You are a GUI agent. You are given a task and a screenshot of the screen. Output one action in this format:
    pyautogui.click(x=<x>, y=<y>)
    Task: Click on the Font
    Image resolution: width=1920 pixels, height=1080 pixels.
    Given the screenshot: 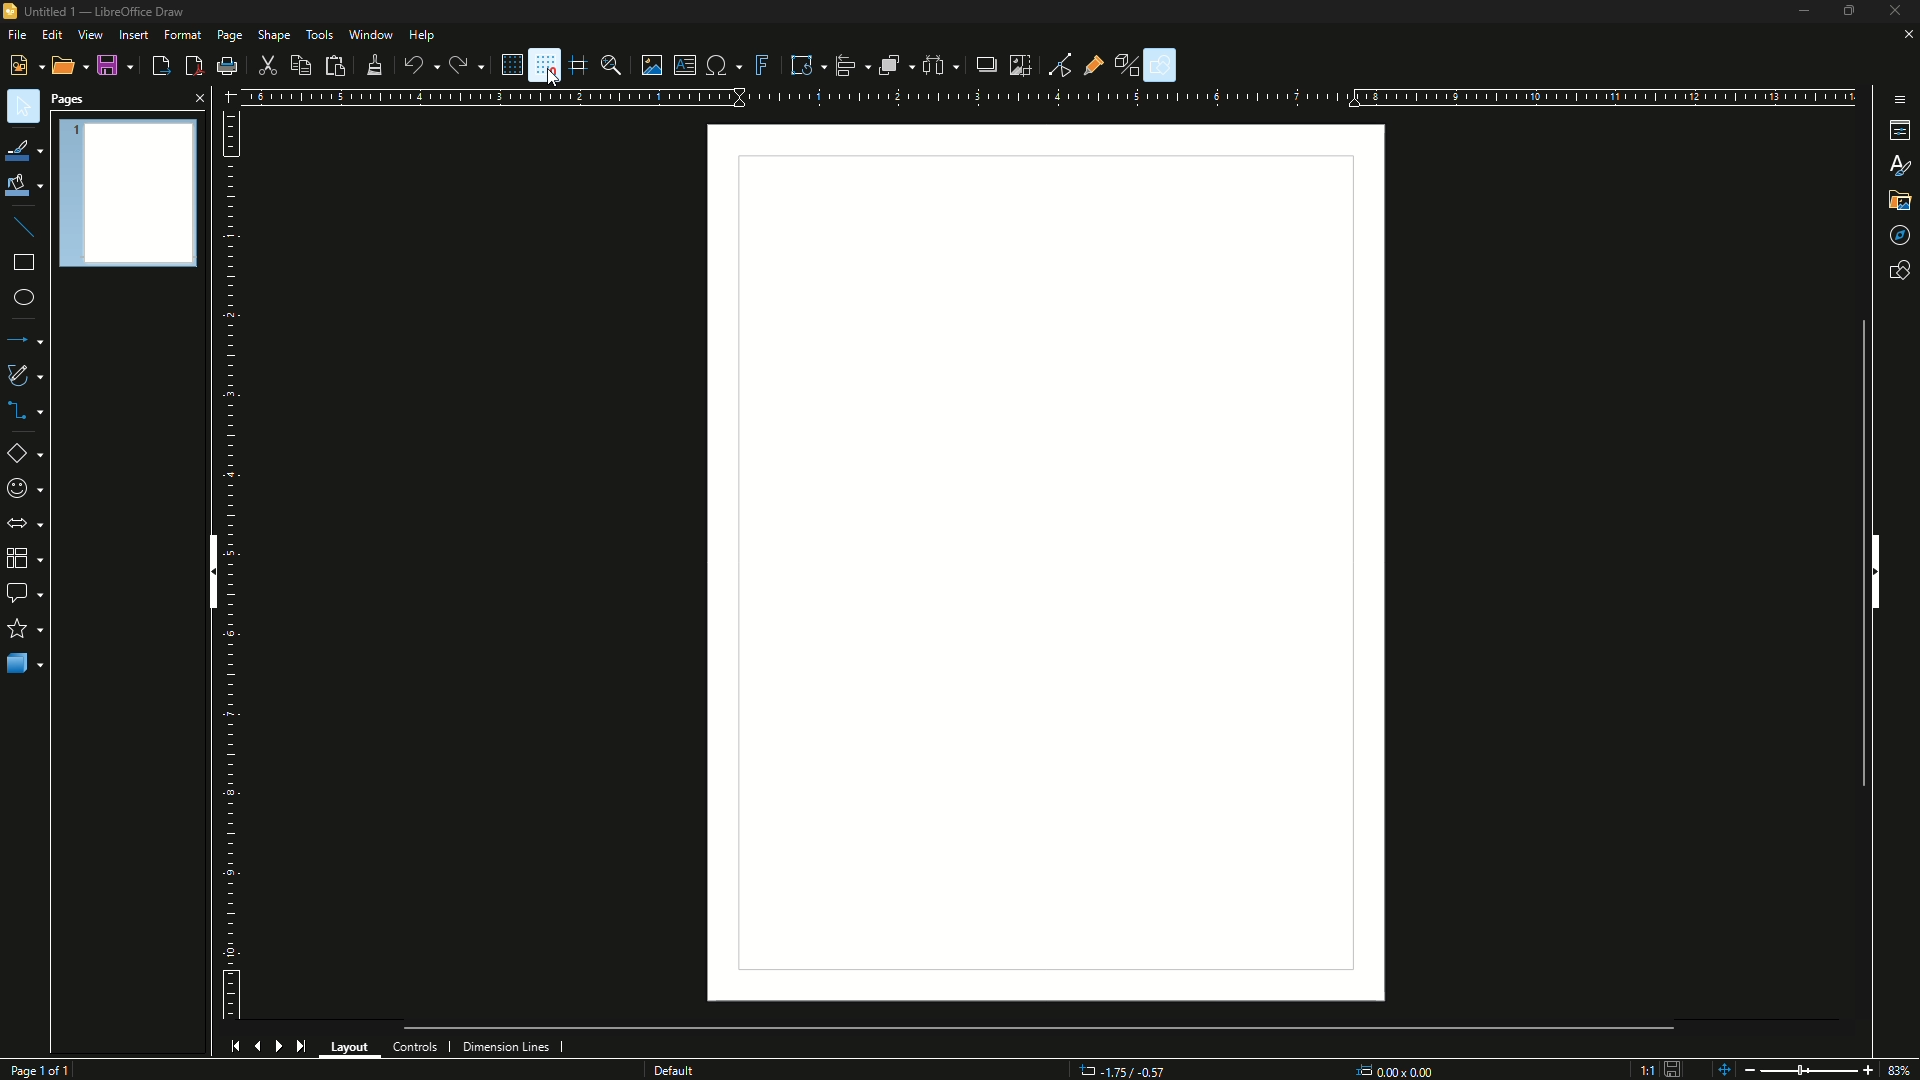 What is the action you would take?
    pyautogui.click(x=1897, y=165)
    